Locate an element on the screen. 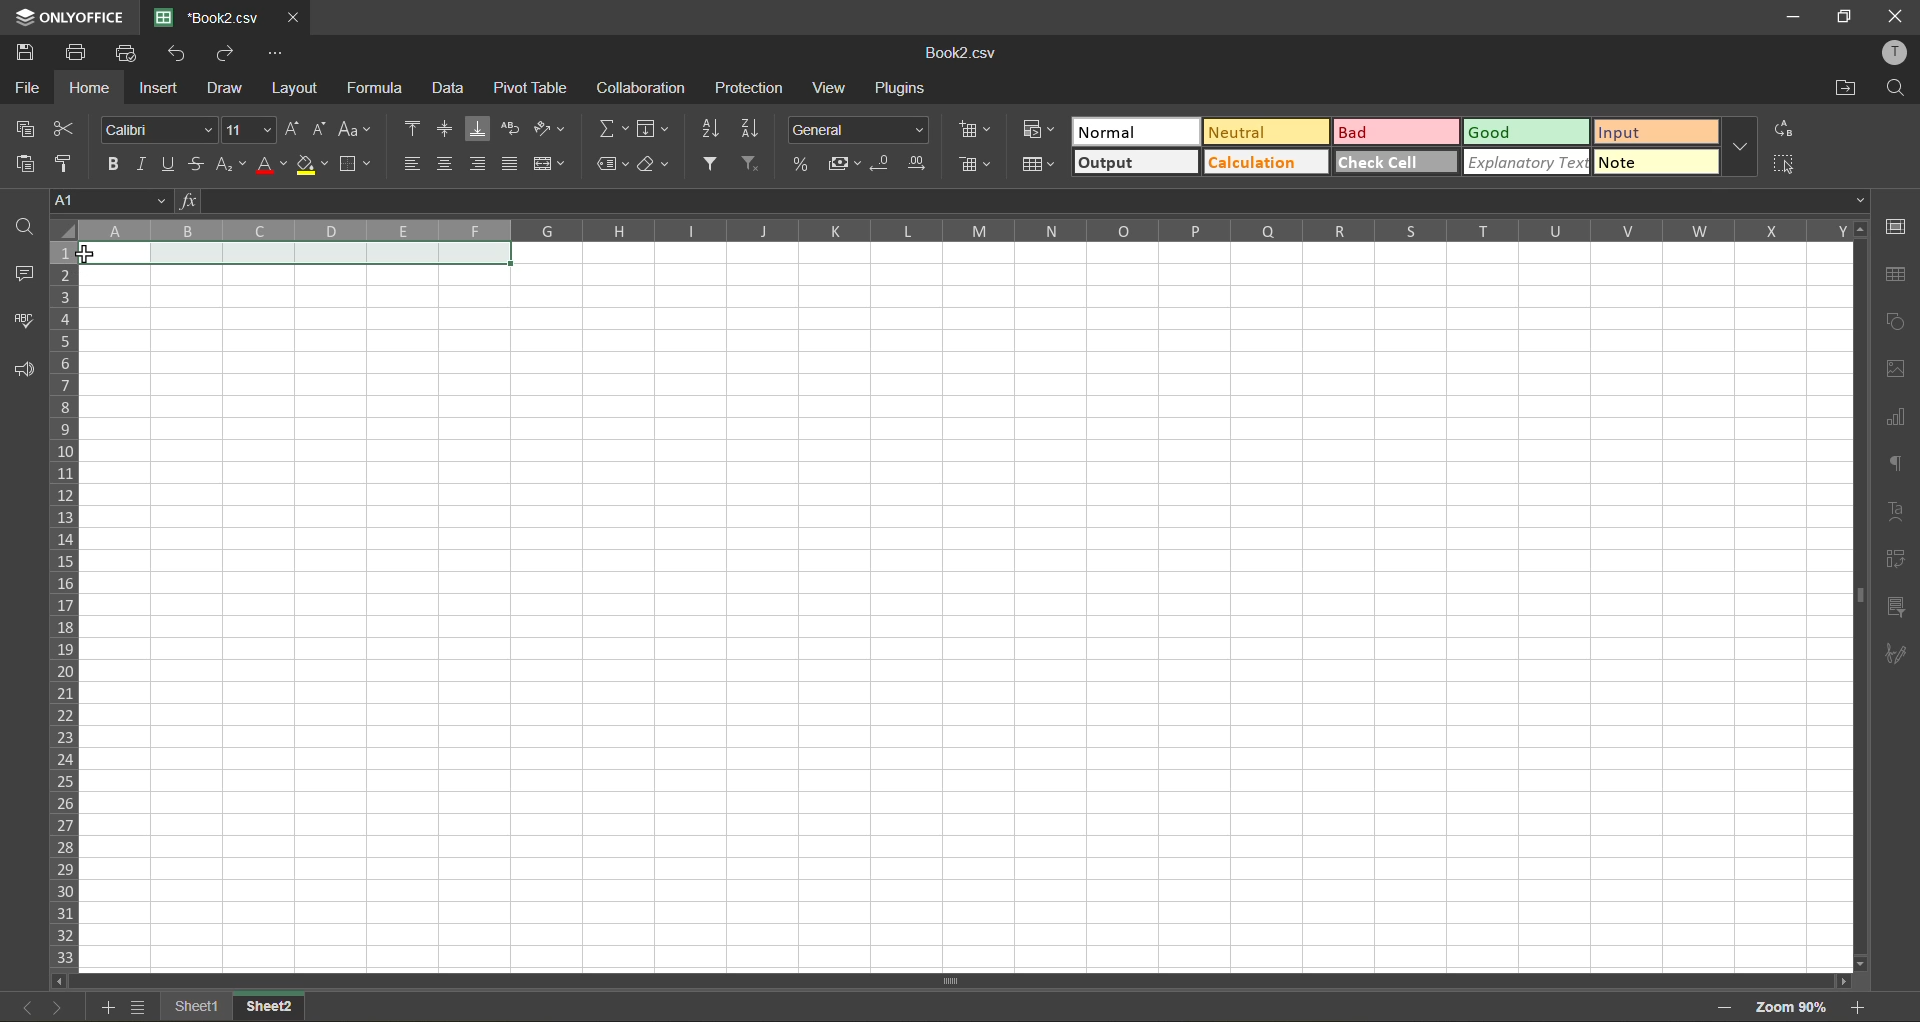  zoom in is located at coordinates (1861, 1008).